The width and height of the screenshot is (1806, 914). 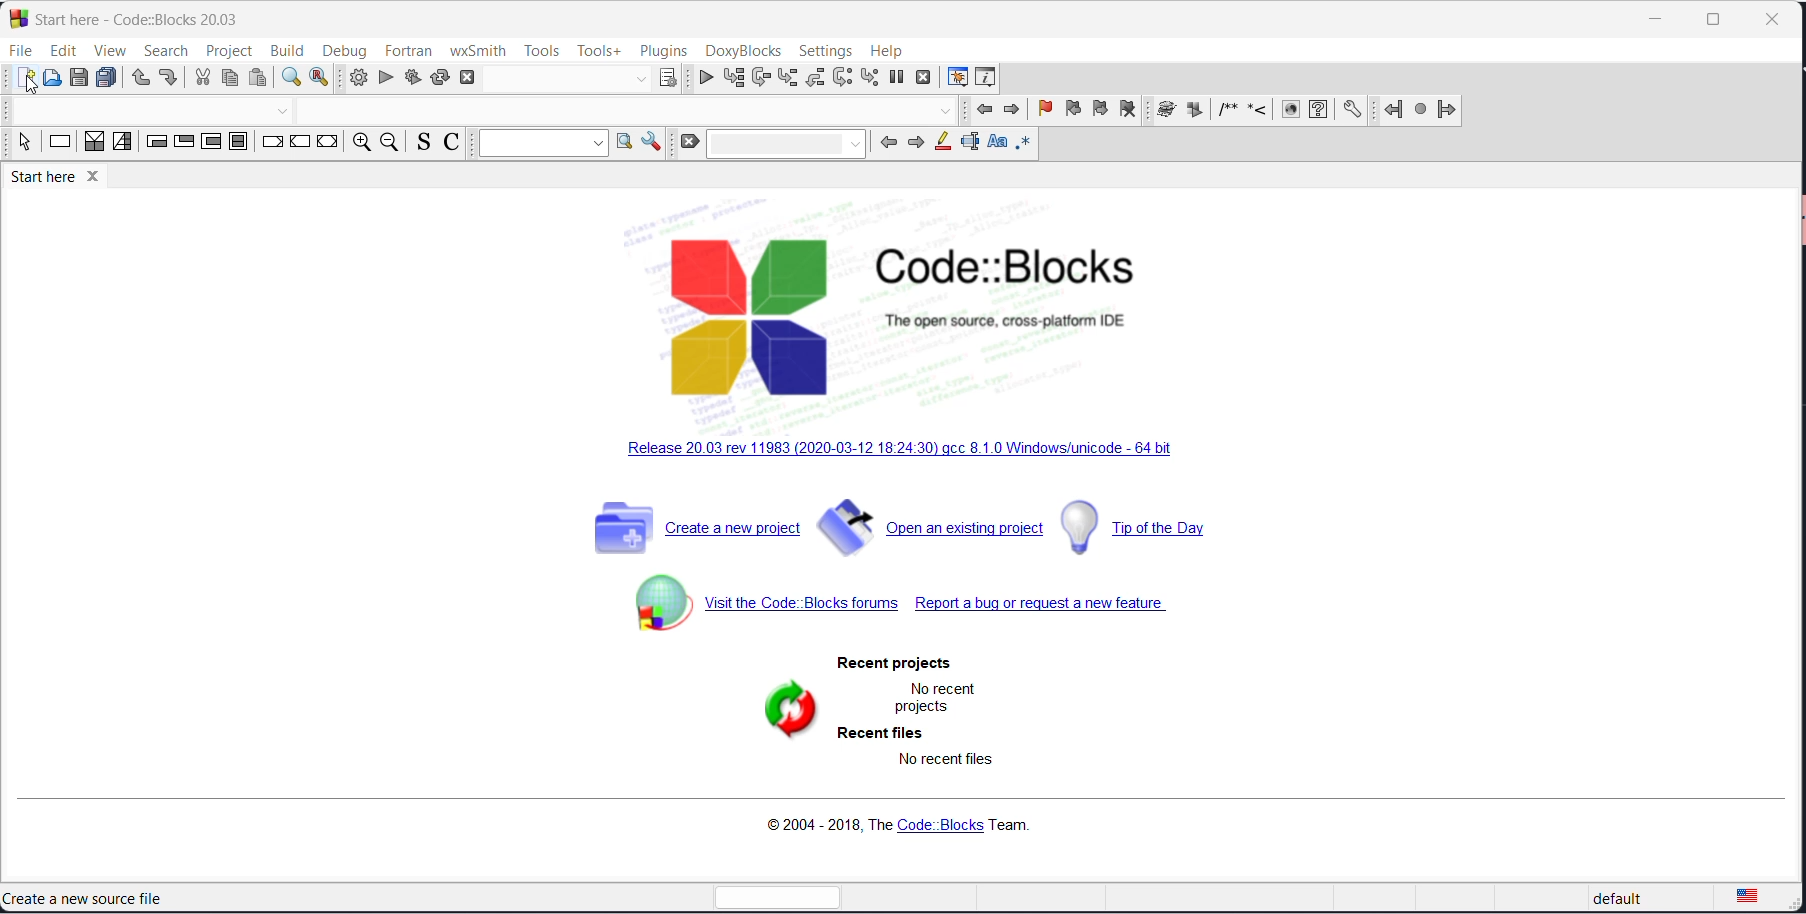 I want to click on target dialog, so click(x=672, y=80).